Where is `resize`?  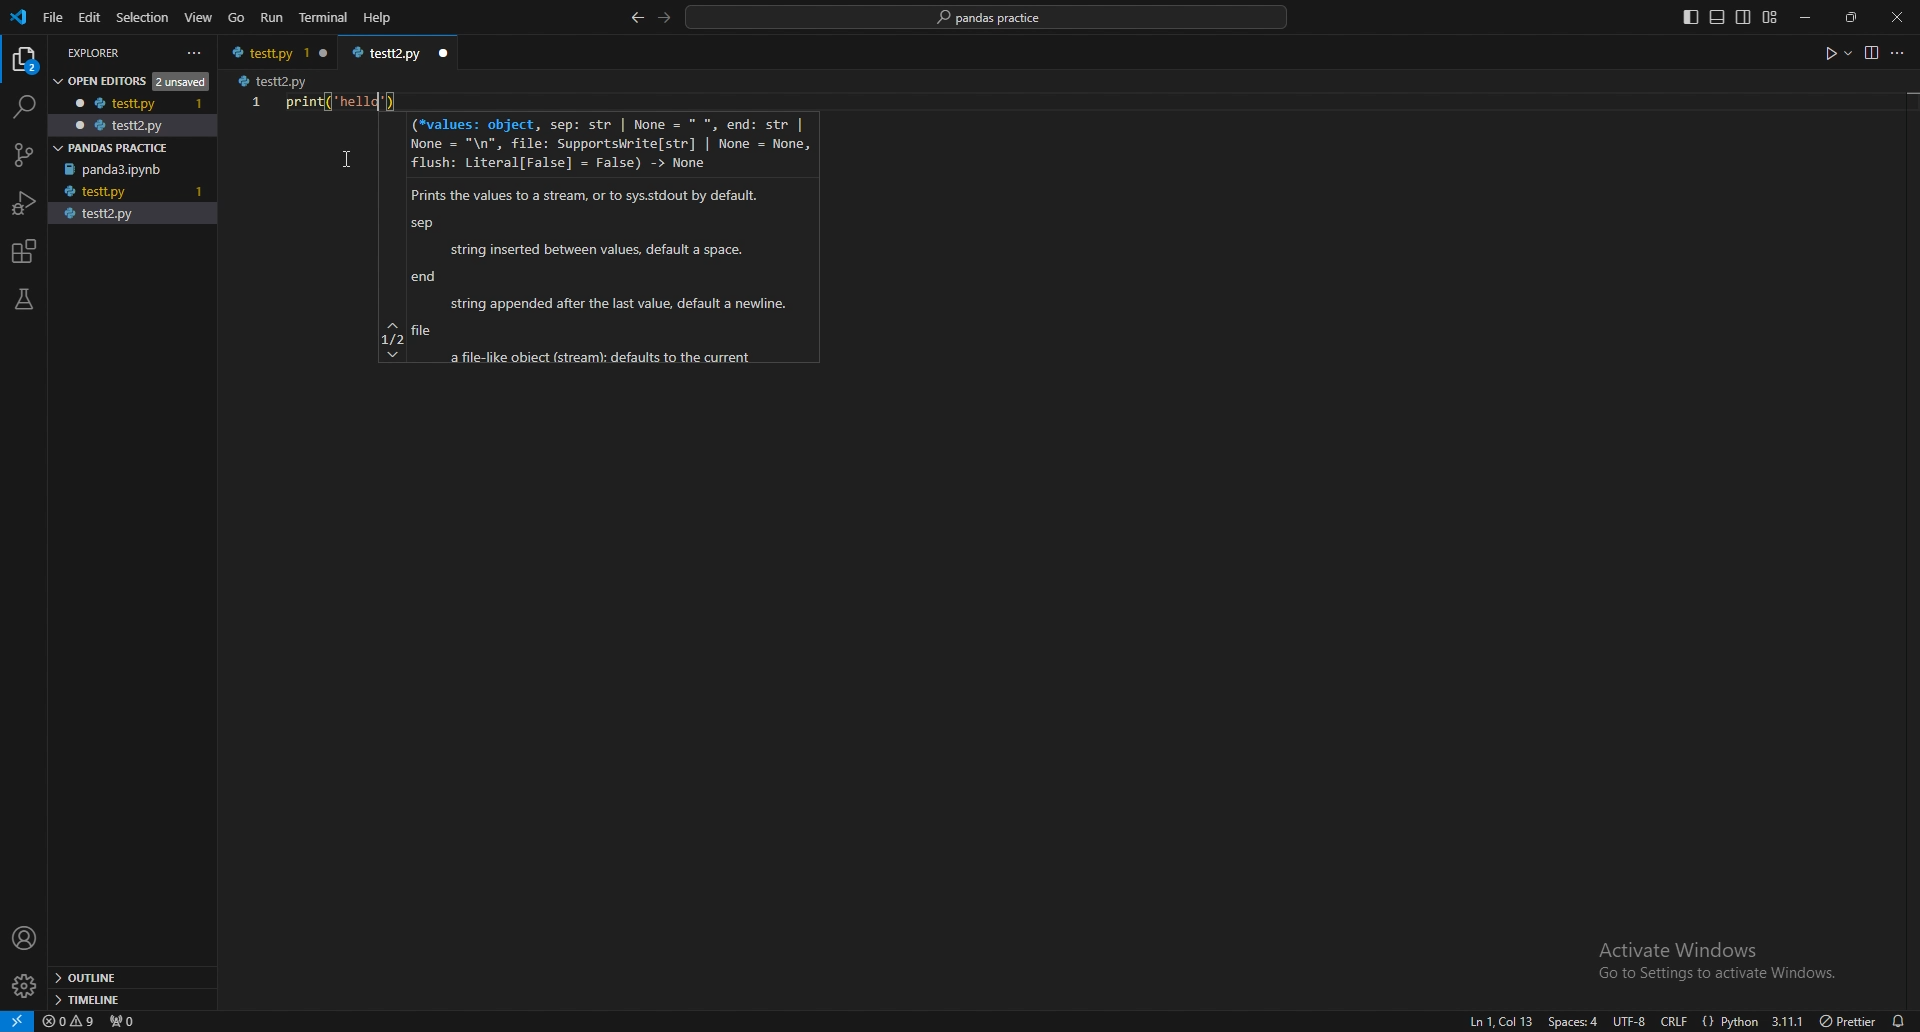 resize is located at coordinates (1854, 17).